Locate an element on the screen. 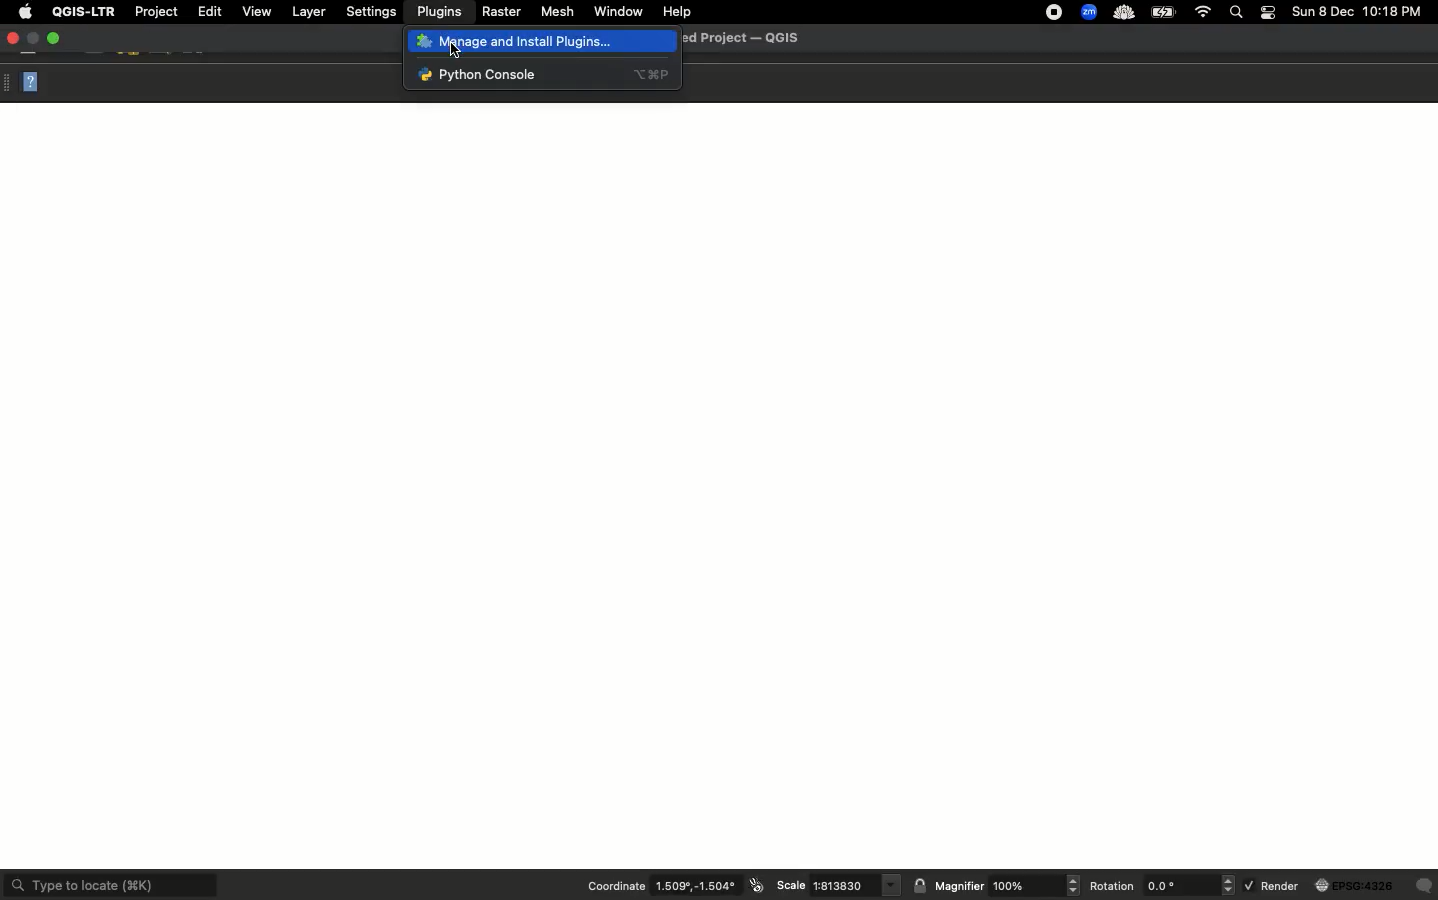 This screenshot has height=900, width=1438. Notification is located at coordinates (1271, 13).